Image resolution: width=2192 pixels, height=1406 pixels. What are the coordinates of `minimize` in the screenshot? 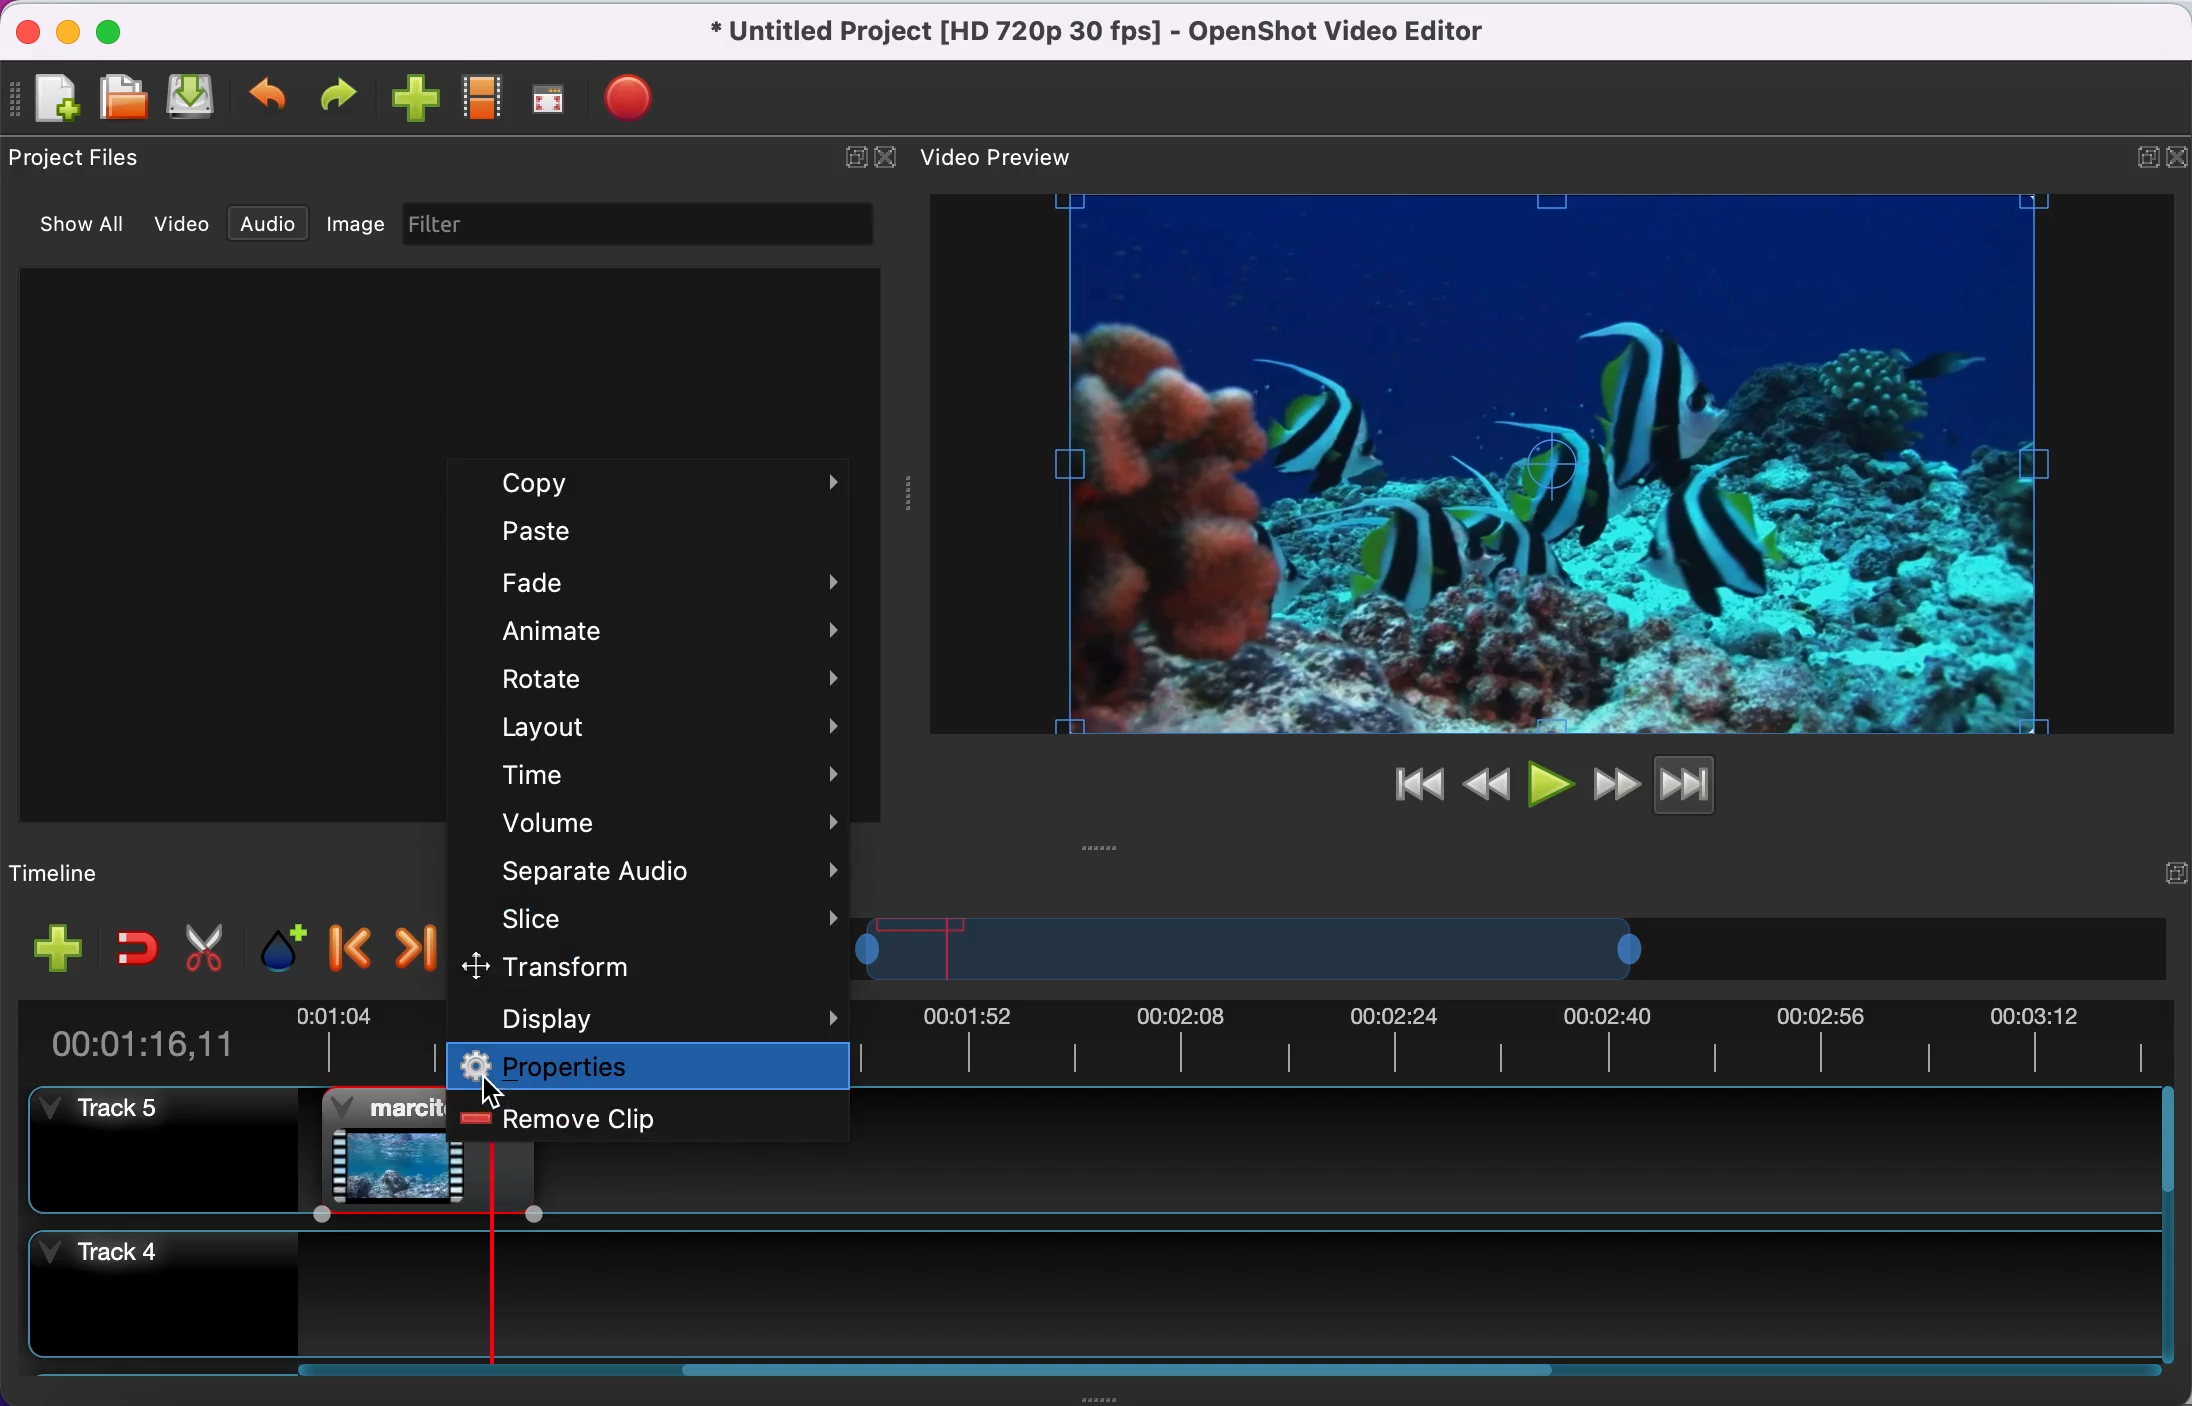 It's located at (67, 30).